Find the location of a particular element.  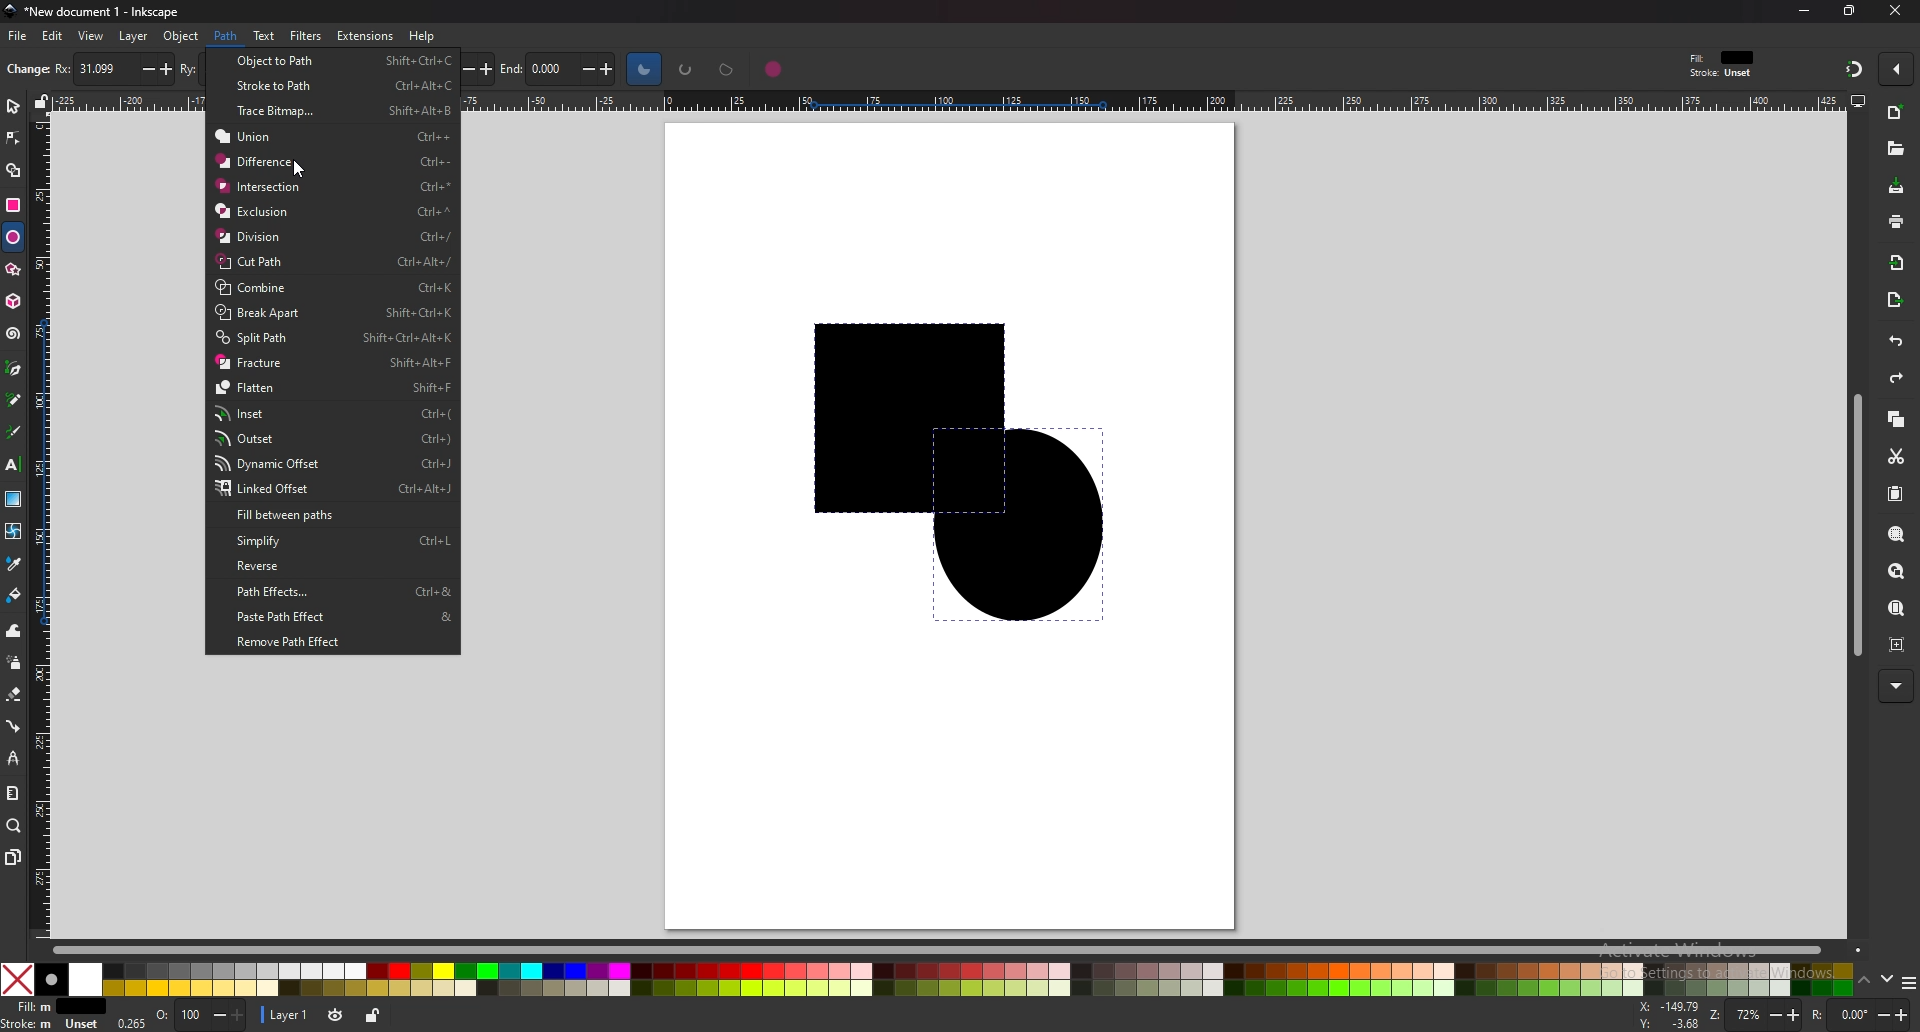

opacity is located at coordinates (202, 1017).